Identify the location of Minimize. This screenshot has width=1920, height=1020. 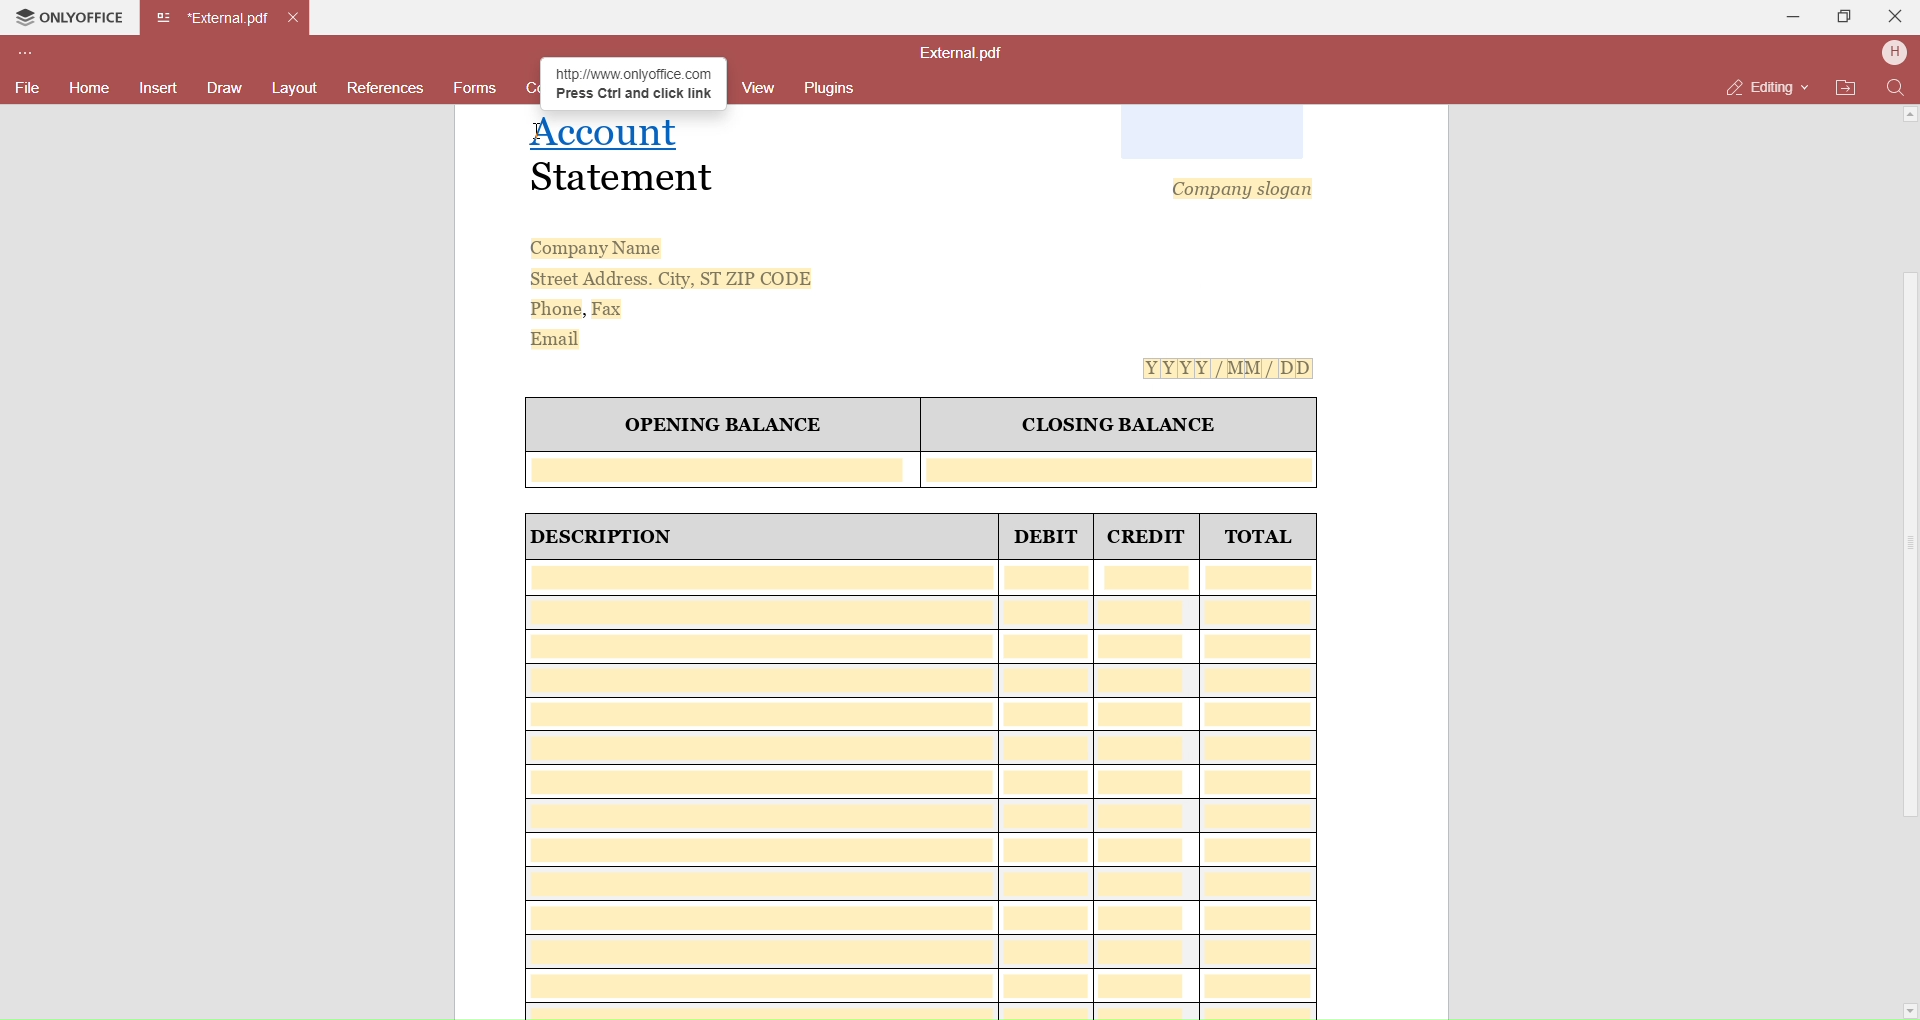
(1787, 20).